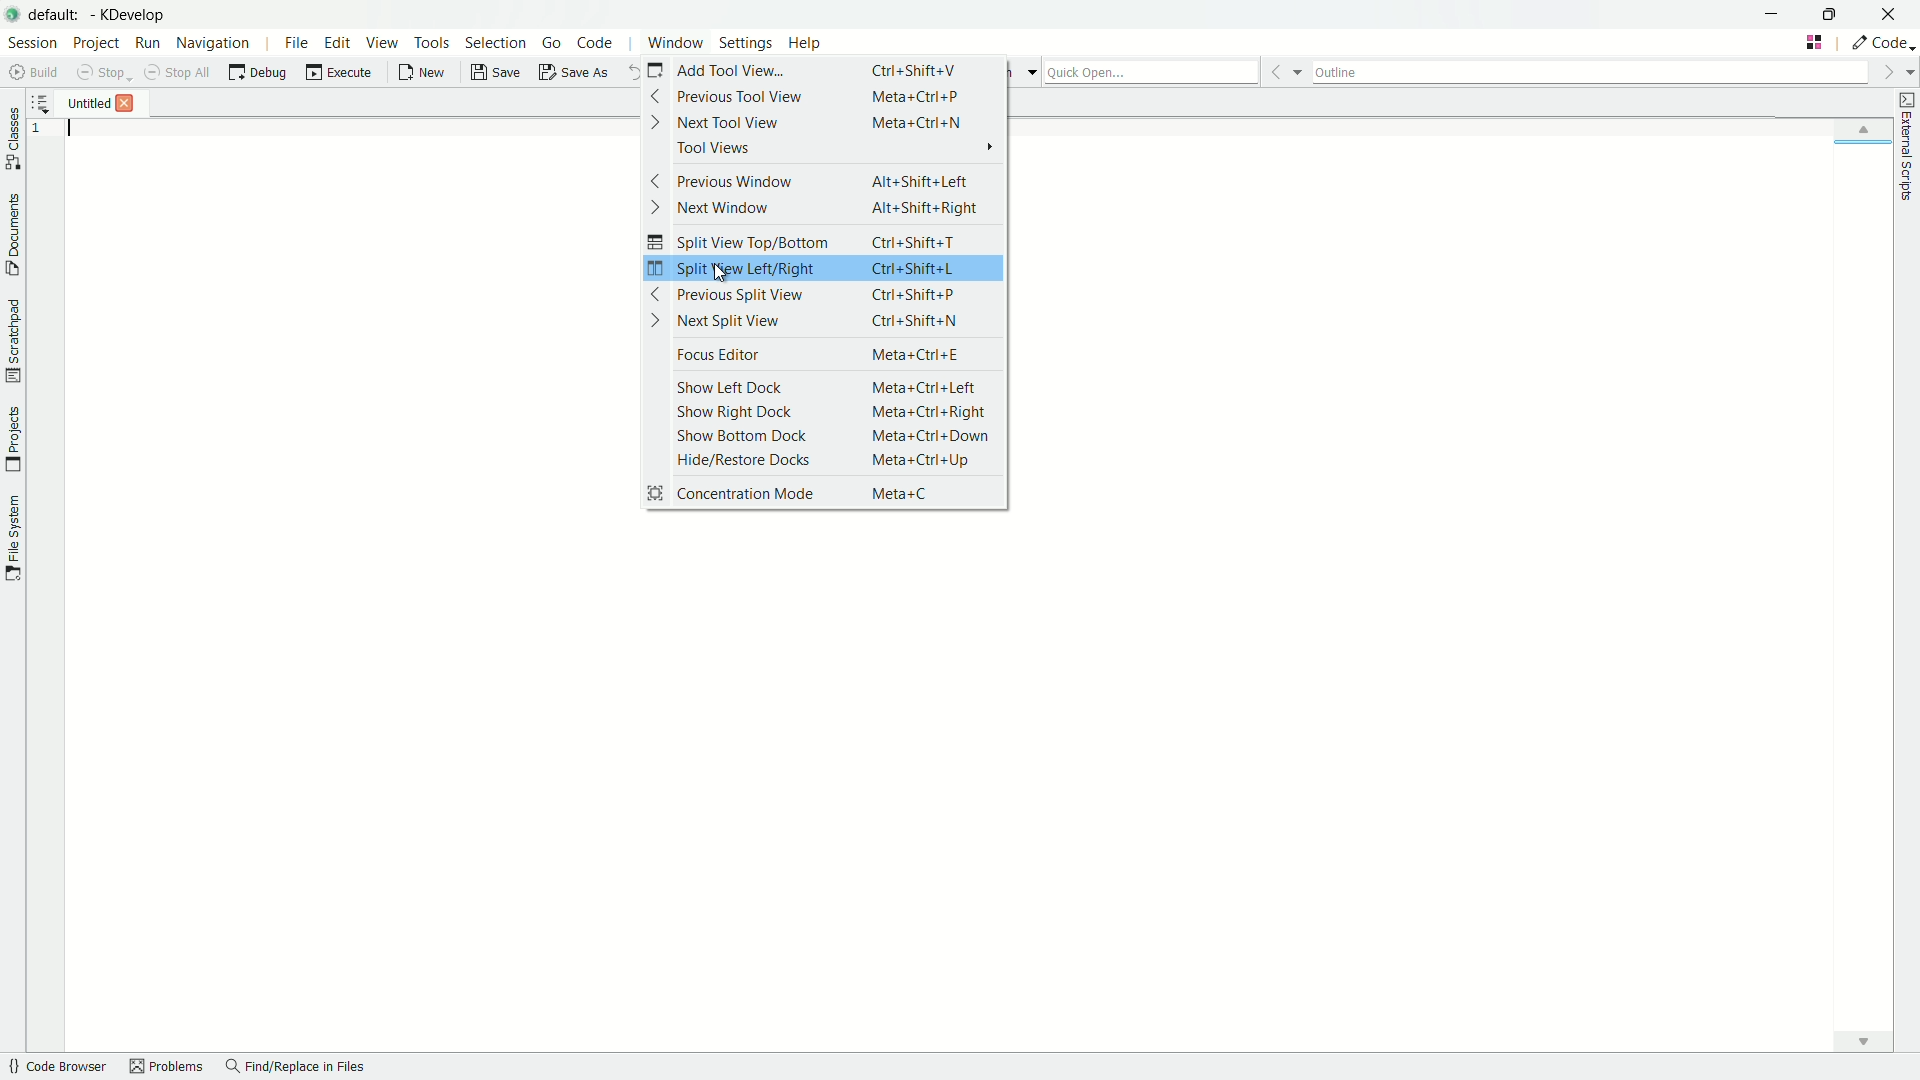 Image resolution: width=1920 pixels, height=1080 pixels. What do you see at coordinates (1817, 42) in the screenshot?
I see `change tab layout` at bounding box center [1817, 42].